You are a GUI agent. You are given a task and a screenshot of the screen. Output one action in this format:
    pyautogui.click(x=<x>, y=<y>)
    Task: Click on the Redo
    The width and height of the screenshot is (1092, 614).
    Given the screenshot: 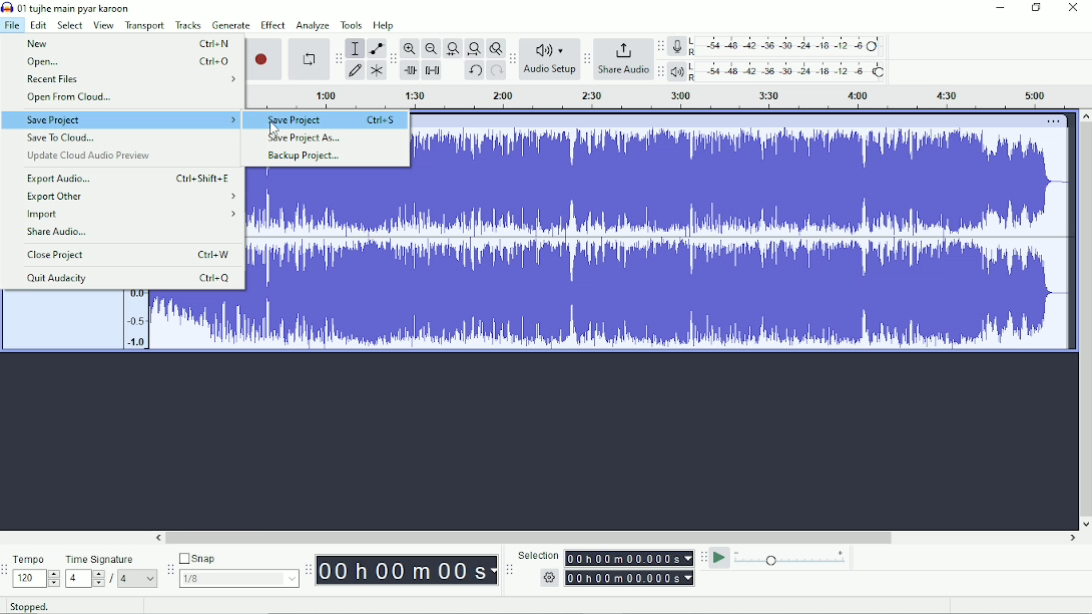 What is the action you would take?
    pyautogui.click(x=496, y=70)
    